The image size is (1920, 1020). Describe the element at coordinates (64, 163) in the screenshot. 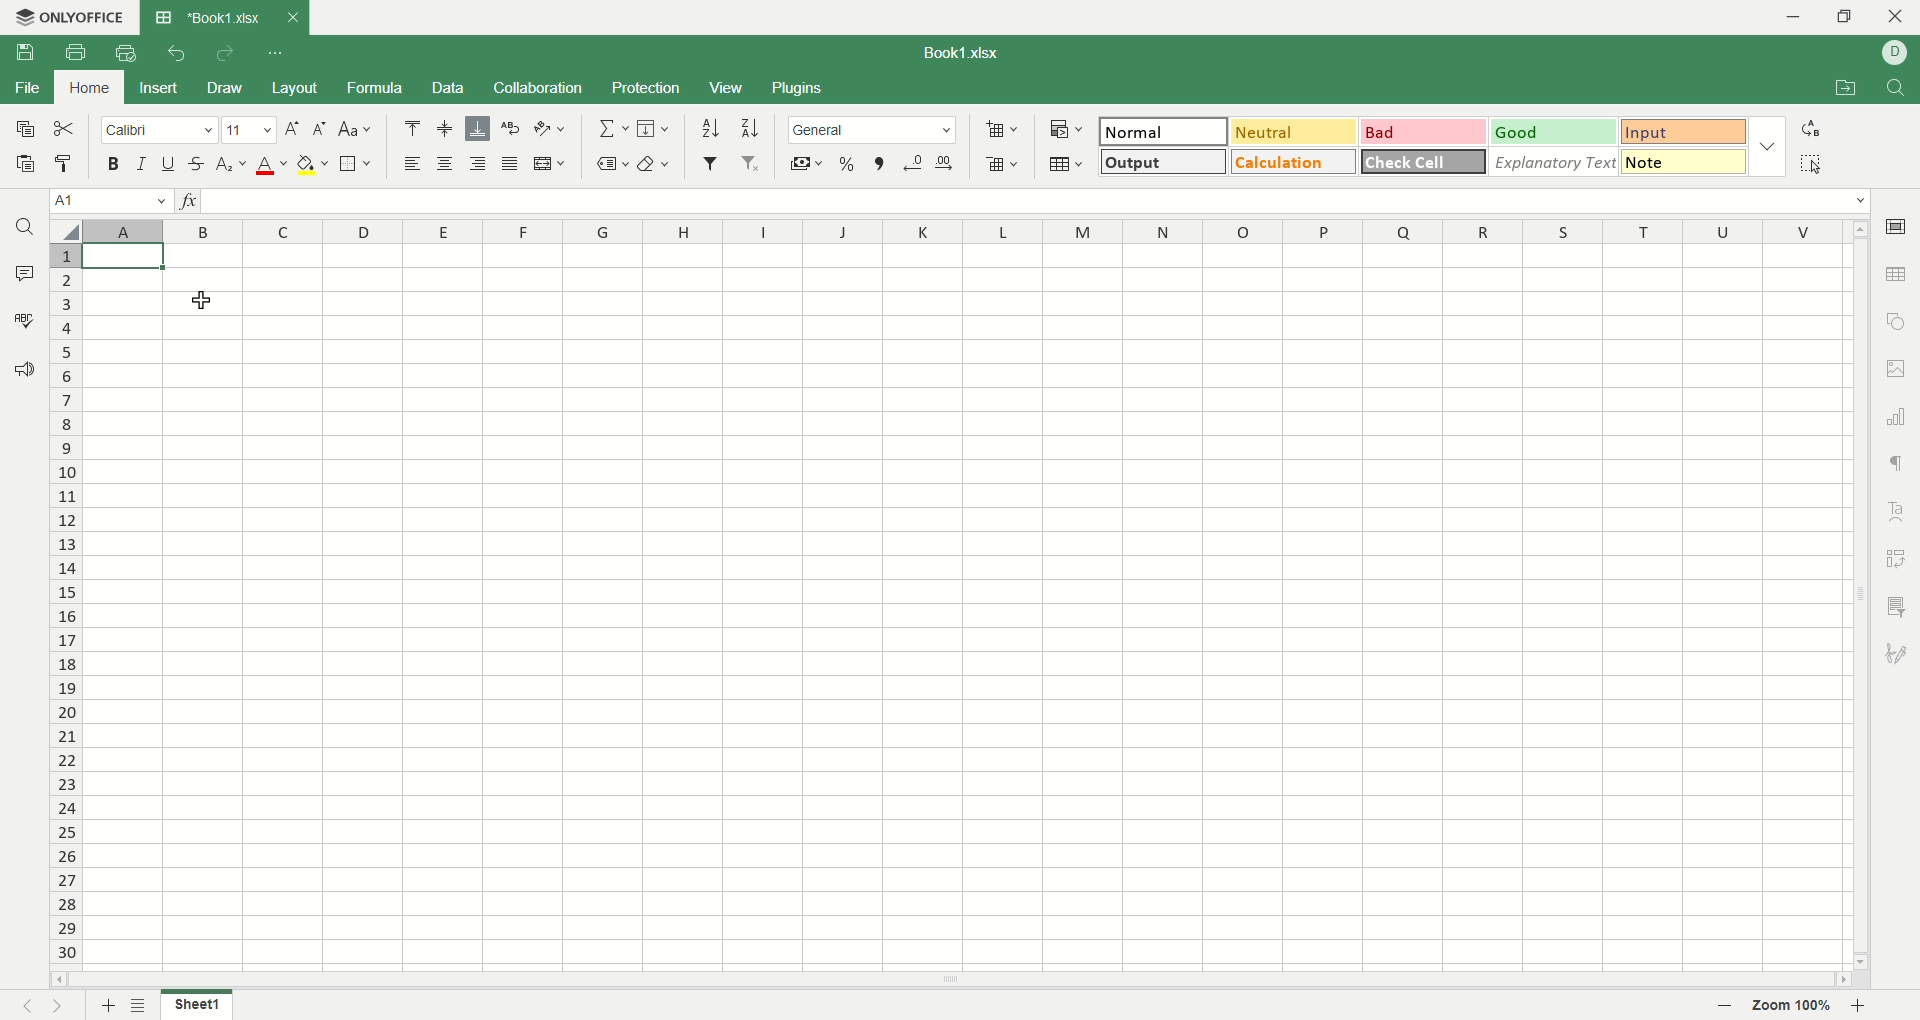

I see `copy style` at that location.